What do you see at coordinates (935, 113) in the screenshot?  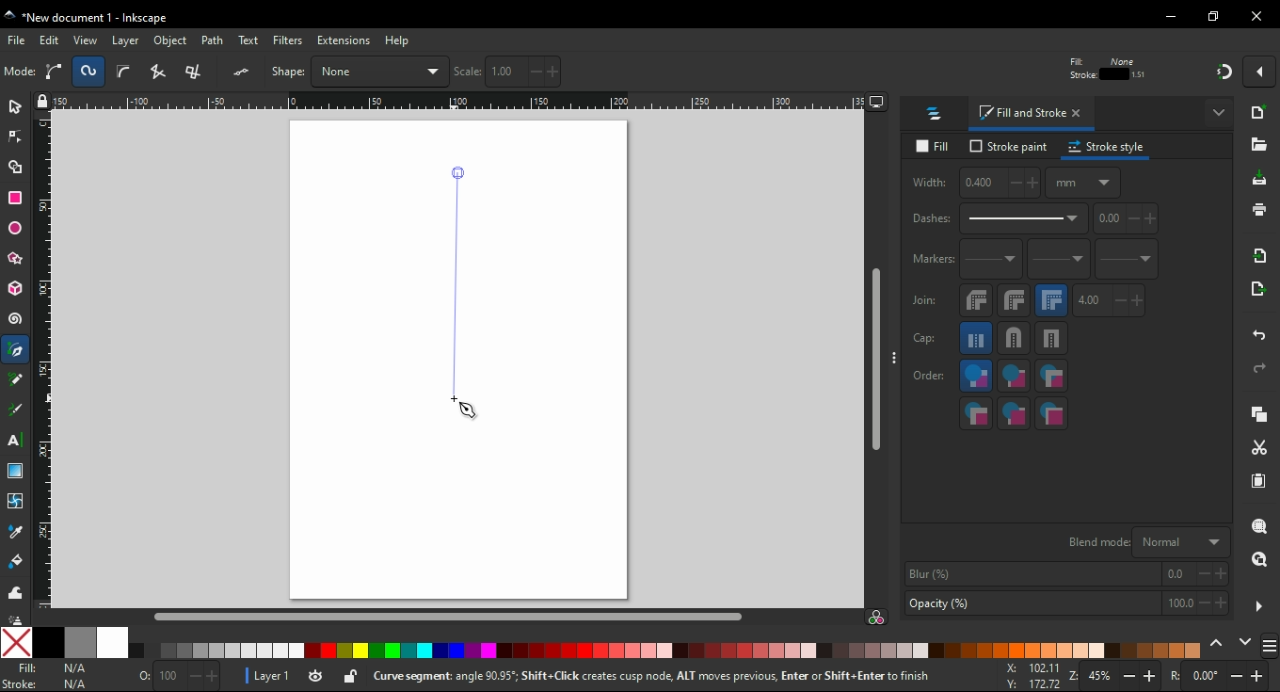 I see `layers and objects` at bounding box center [935, 113].